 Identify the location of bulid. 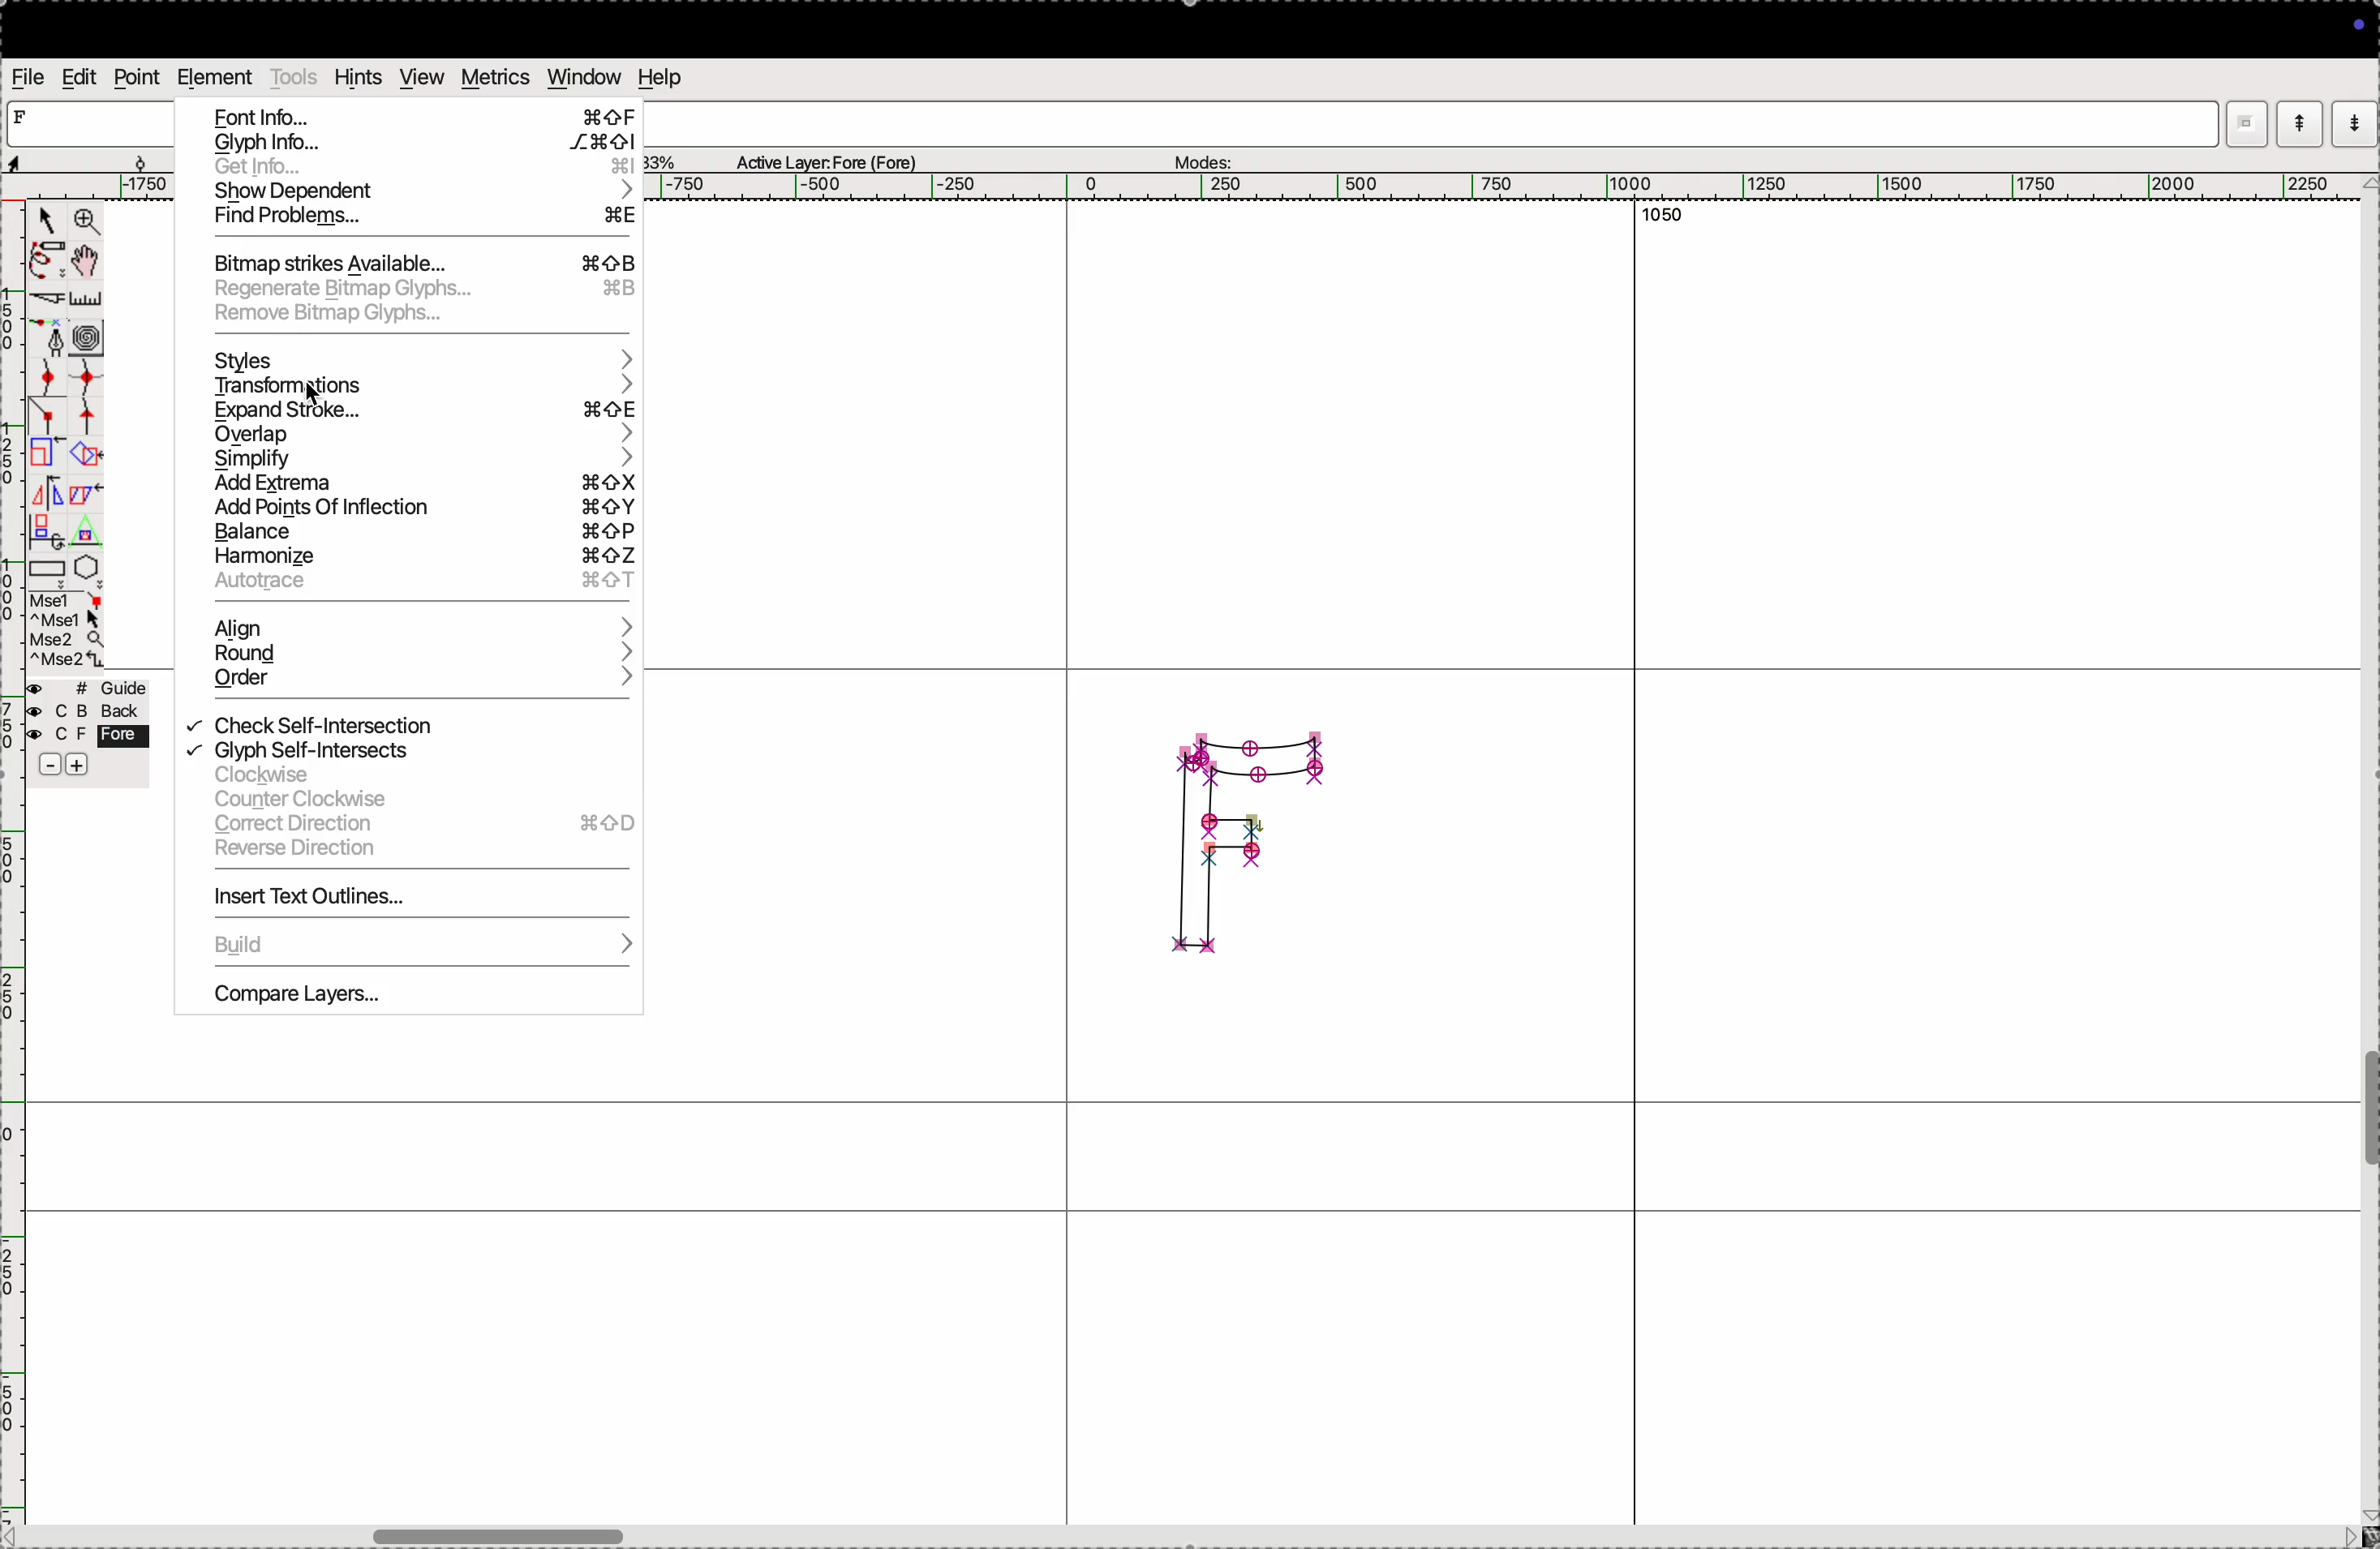
(408, 947).